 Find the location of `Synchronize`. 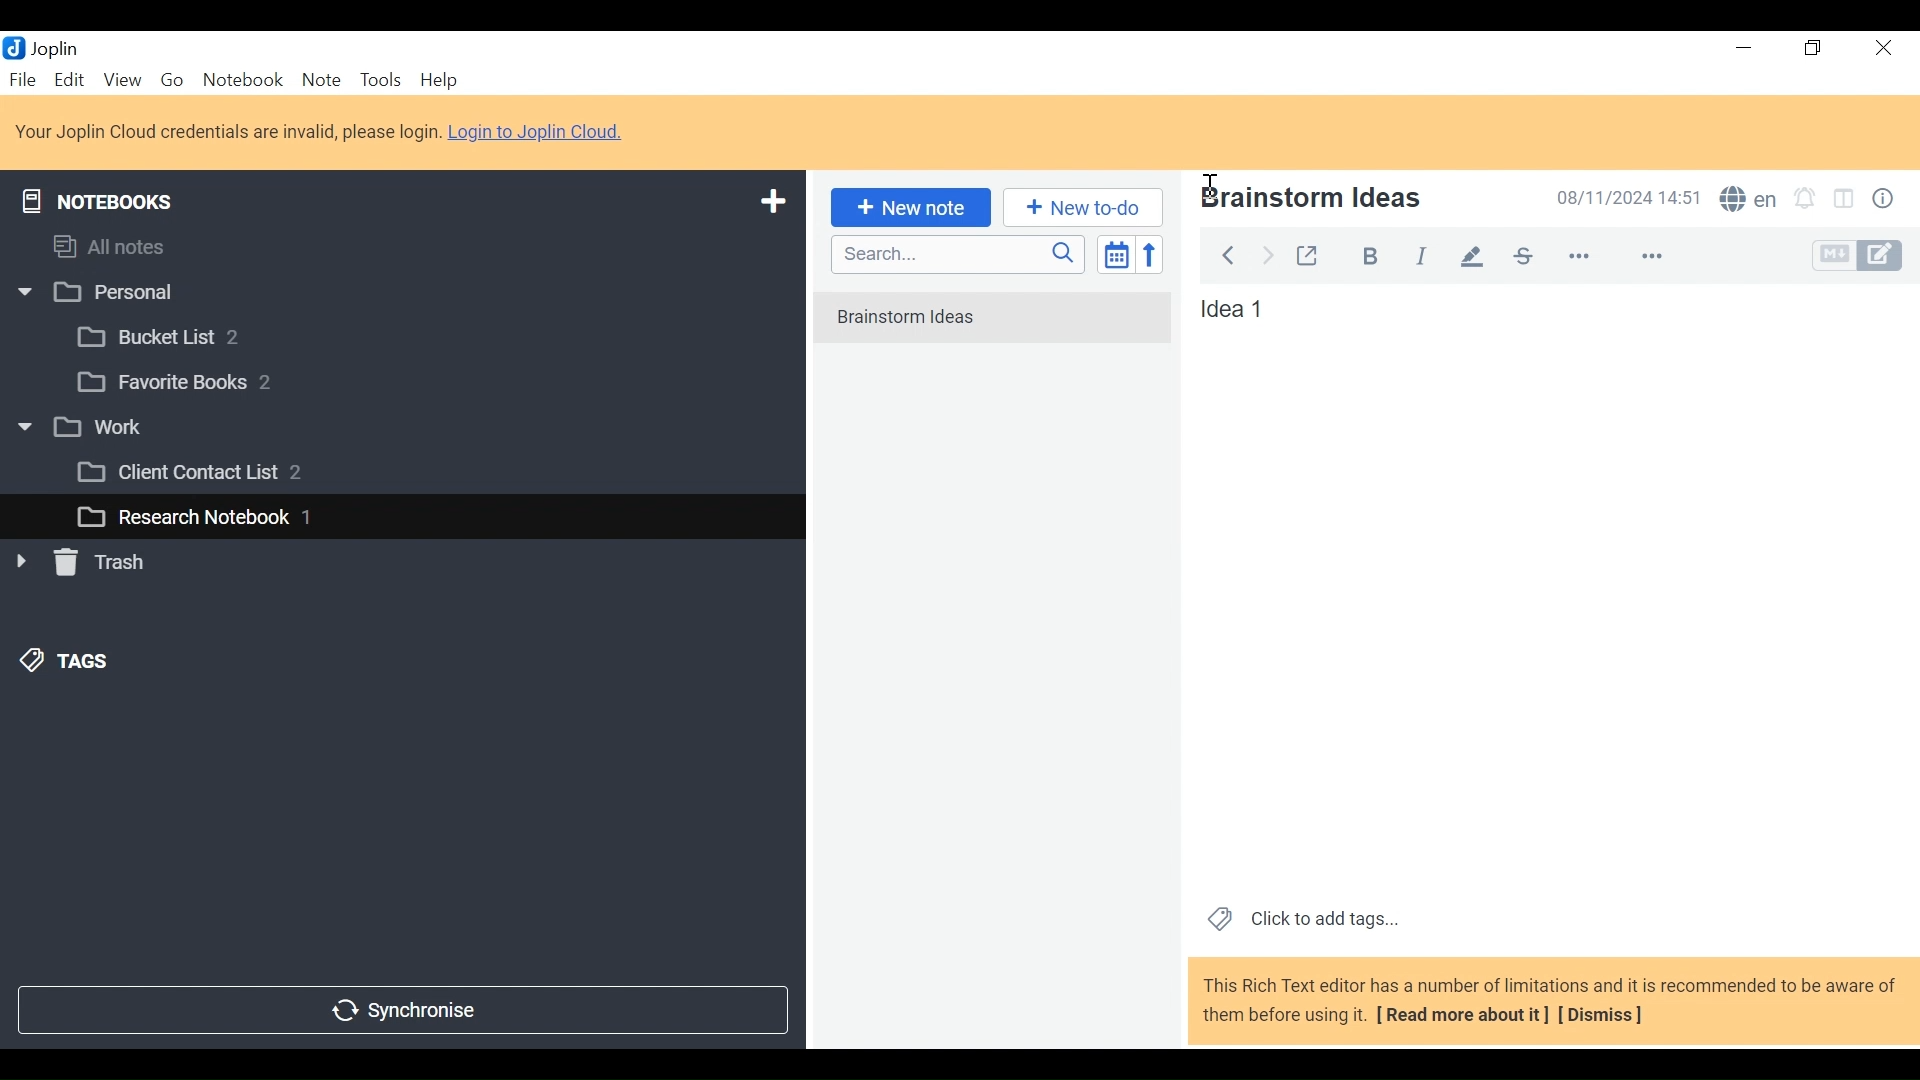

Synchronize is located at coordinates (401, 1008).